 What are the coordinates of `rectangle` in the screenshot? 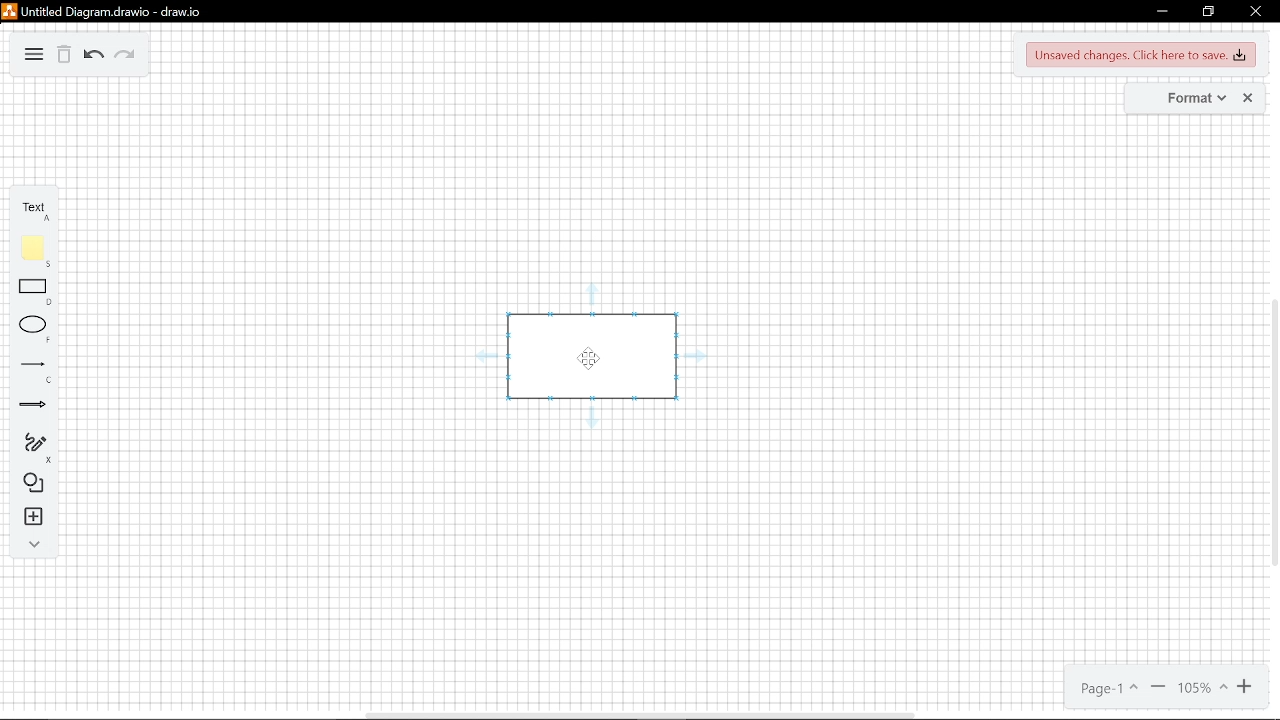 It's located at (38, 291).